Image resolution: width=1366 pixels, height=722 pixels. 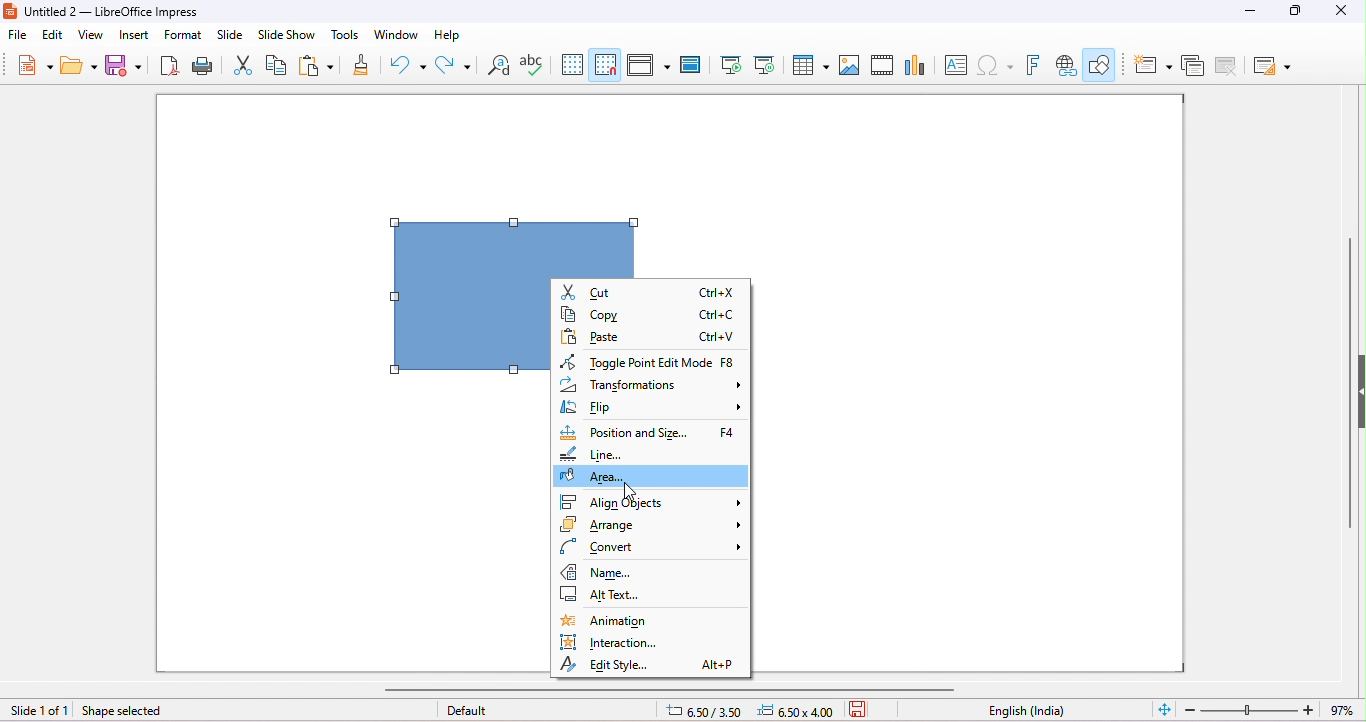 I want to click on duplicate slide, so click(x=1193, y=68).